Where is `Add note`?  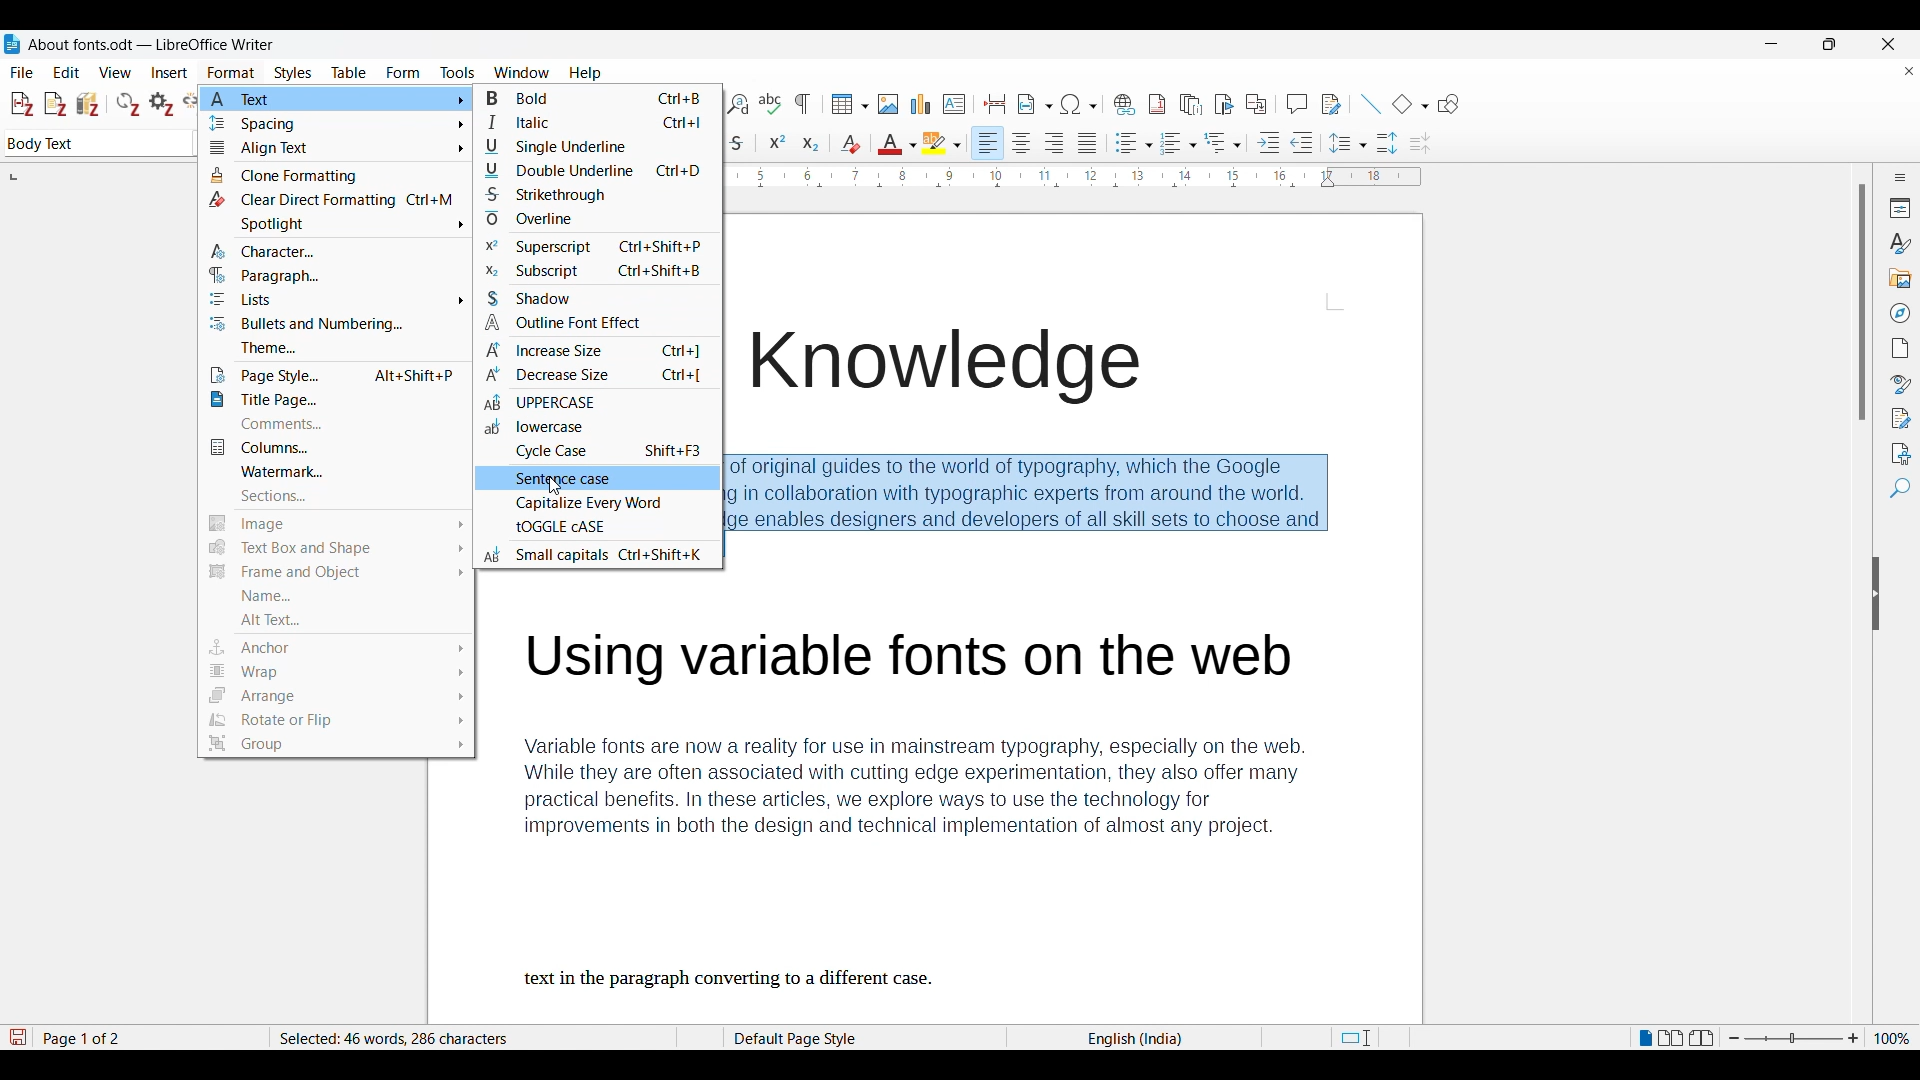
Add note is located at coordinates (56, 105).